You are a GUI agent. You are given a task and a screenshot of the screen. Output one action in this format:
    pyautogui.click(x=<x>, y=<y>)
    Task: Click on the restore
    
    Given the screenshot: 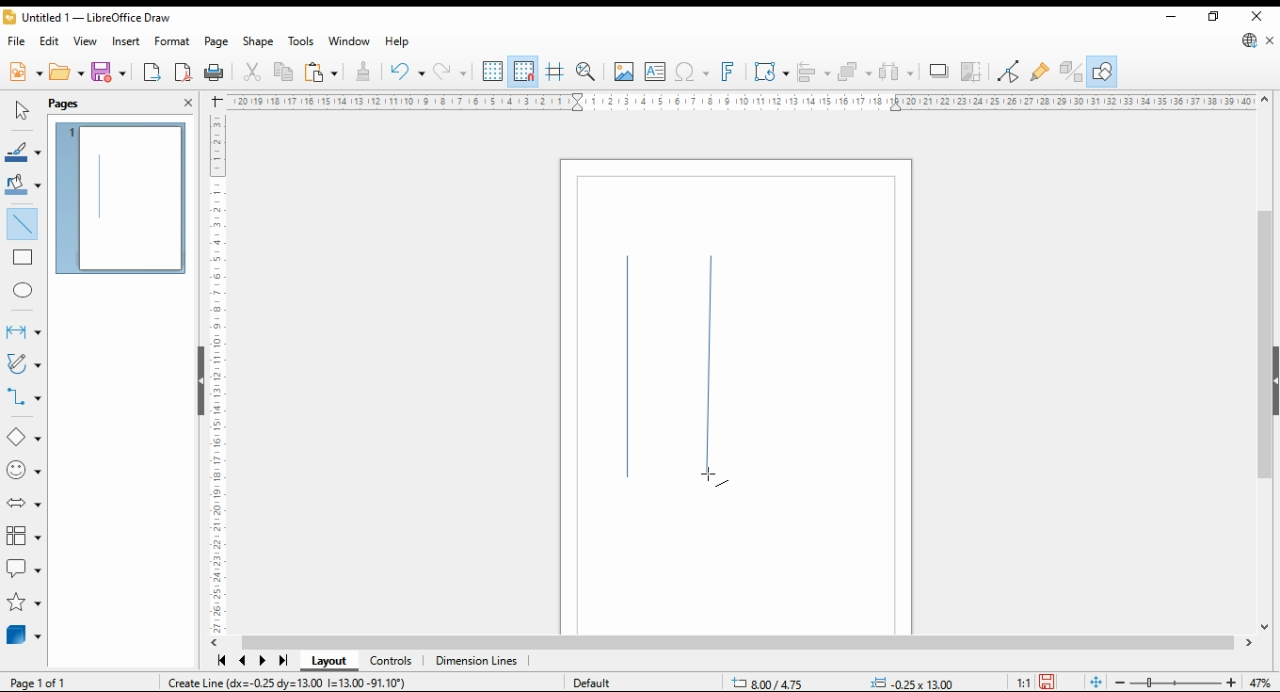 What is the action you would take?
    pyautogui.click(x=1213, y=17)
    